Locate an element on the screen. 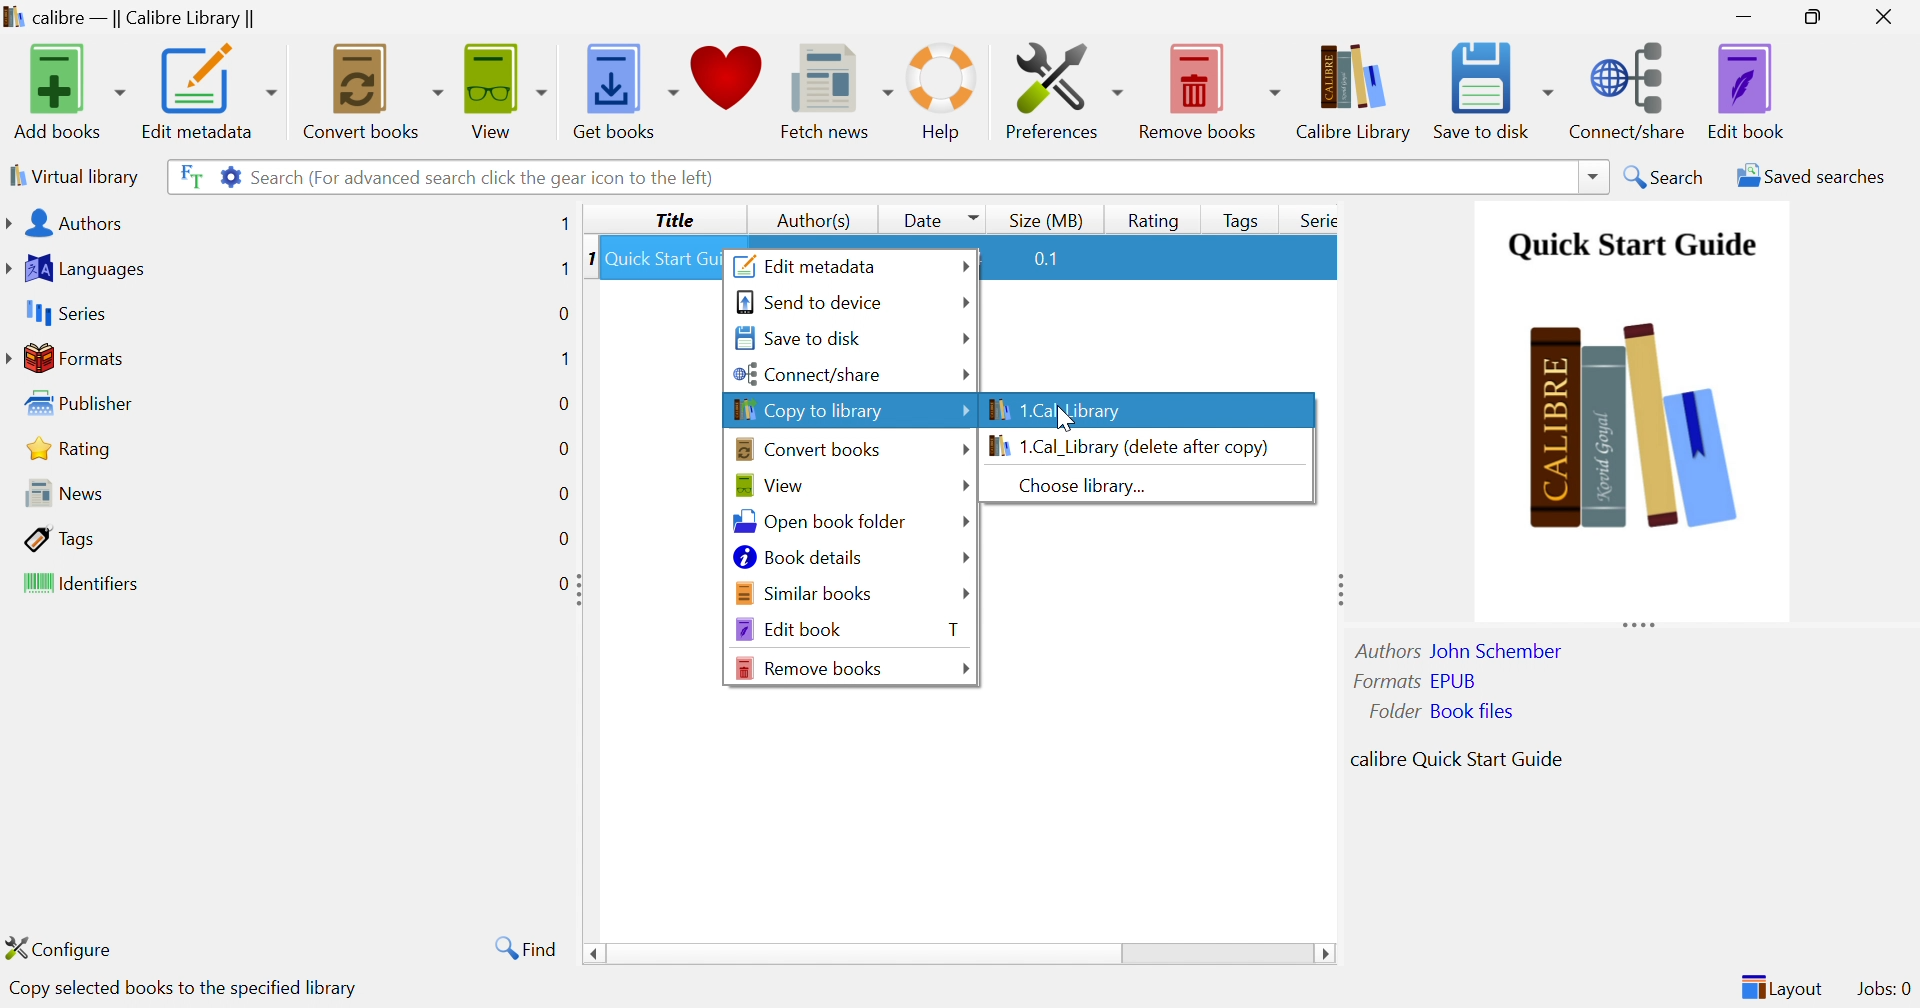  Expand is located at coordinates (580, 588).